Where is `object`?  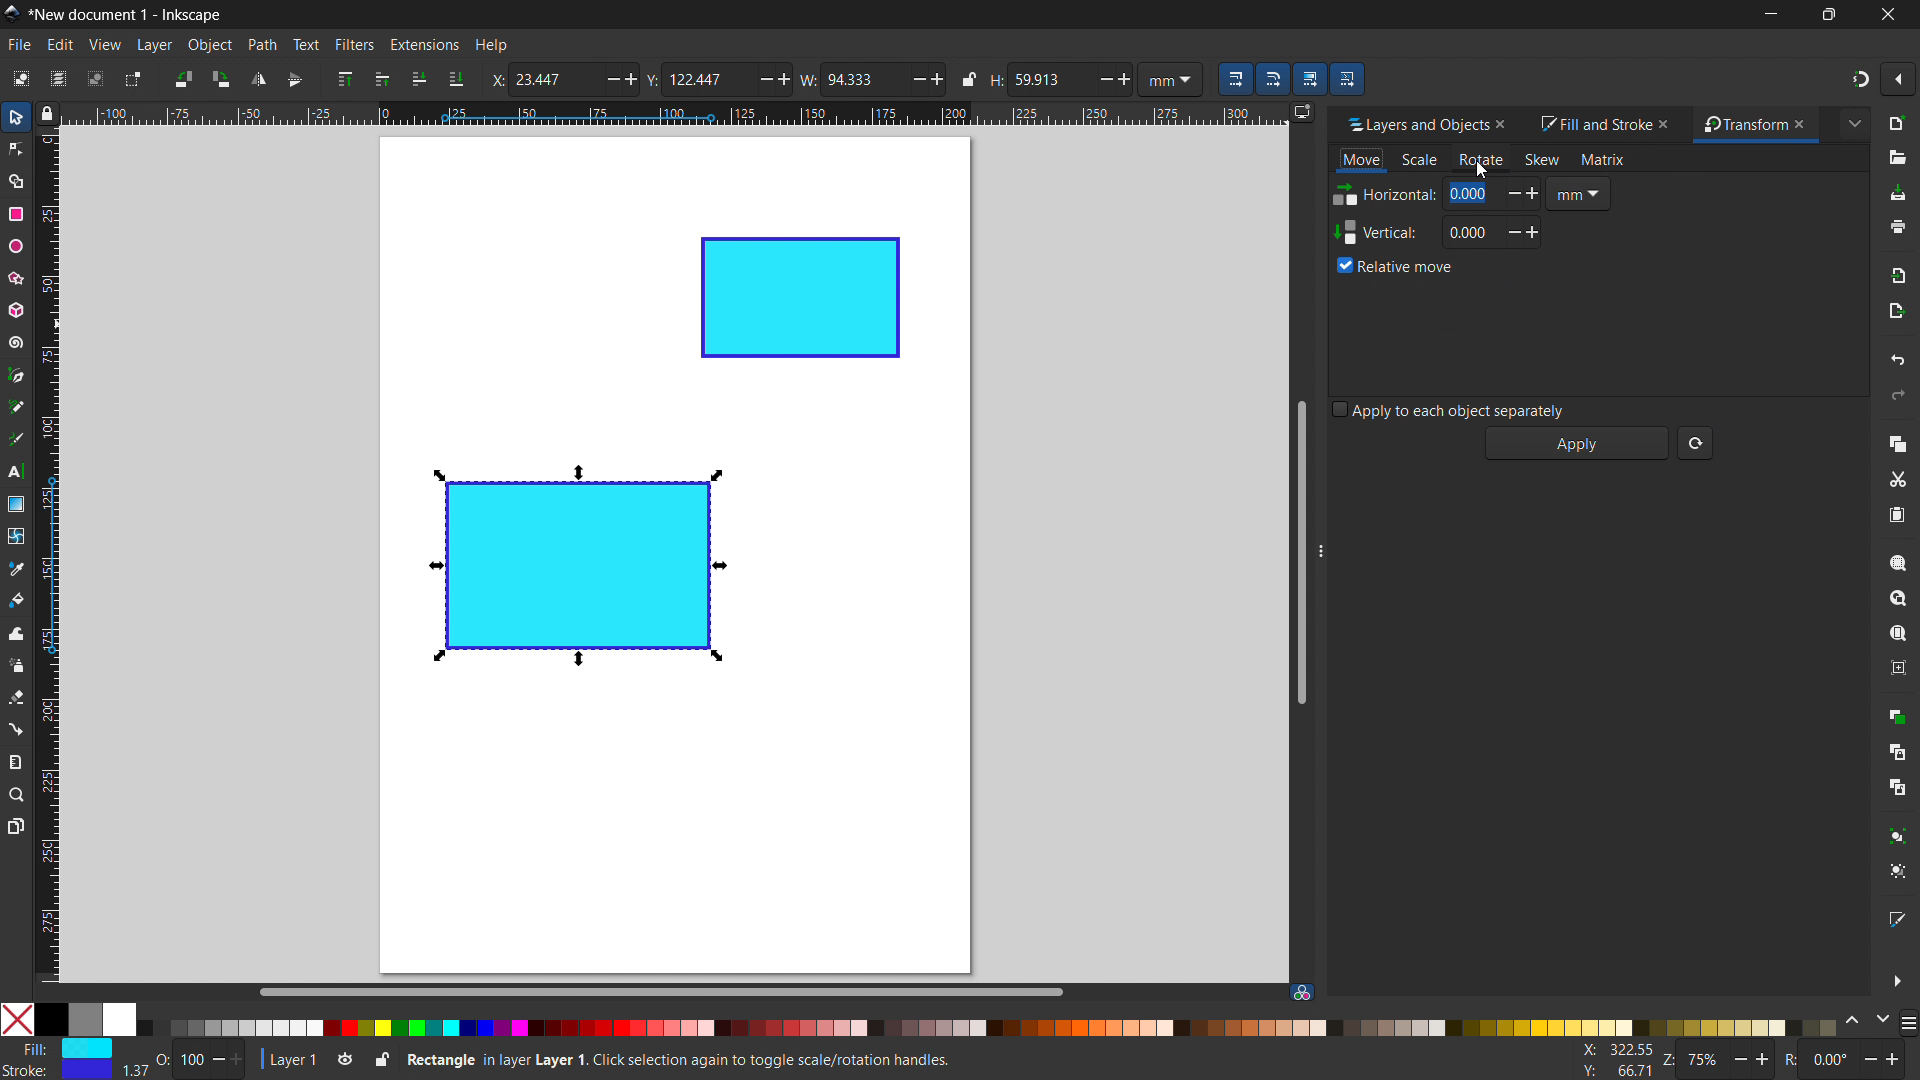
object is located at coordinates (210, 45).